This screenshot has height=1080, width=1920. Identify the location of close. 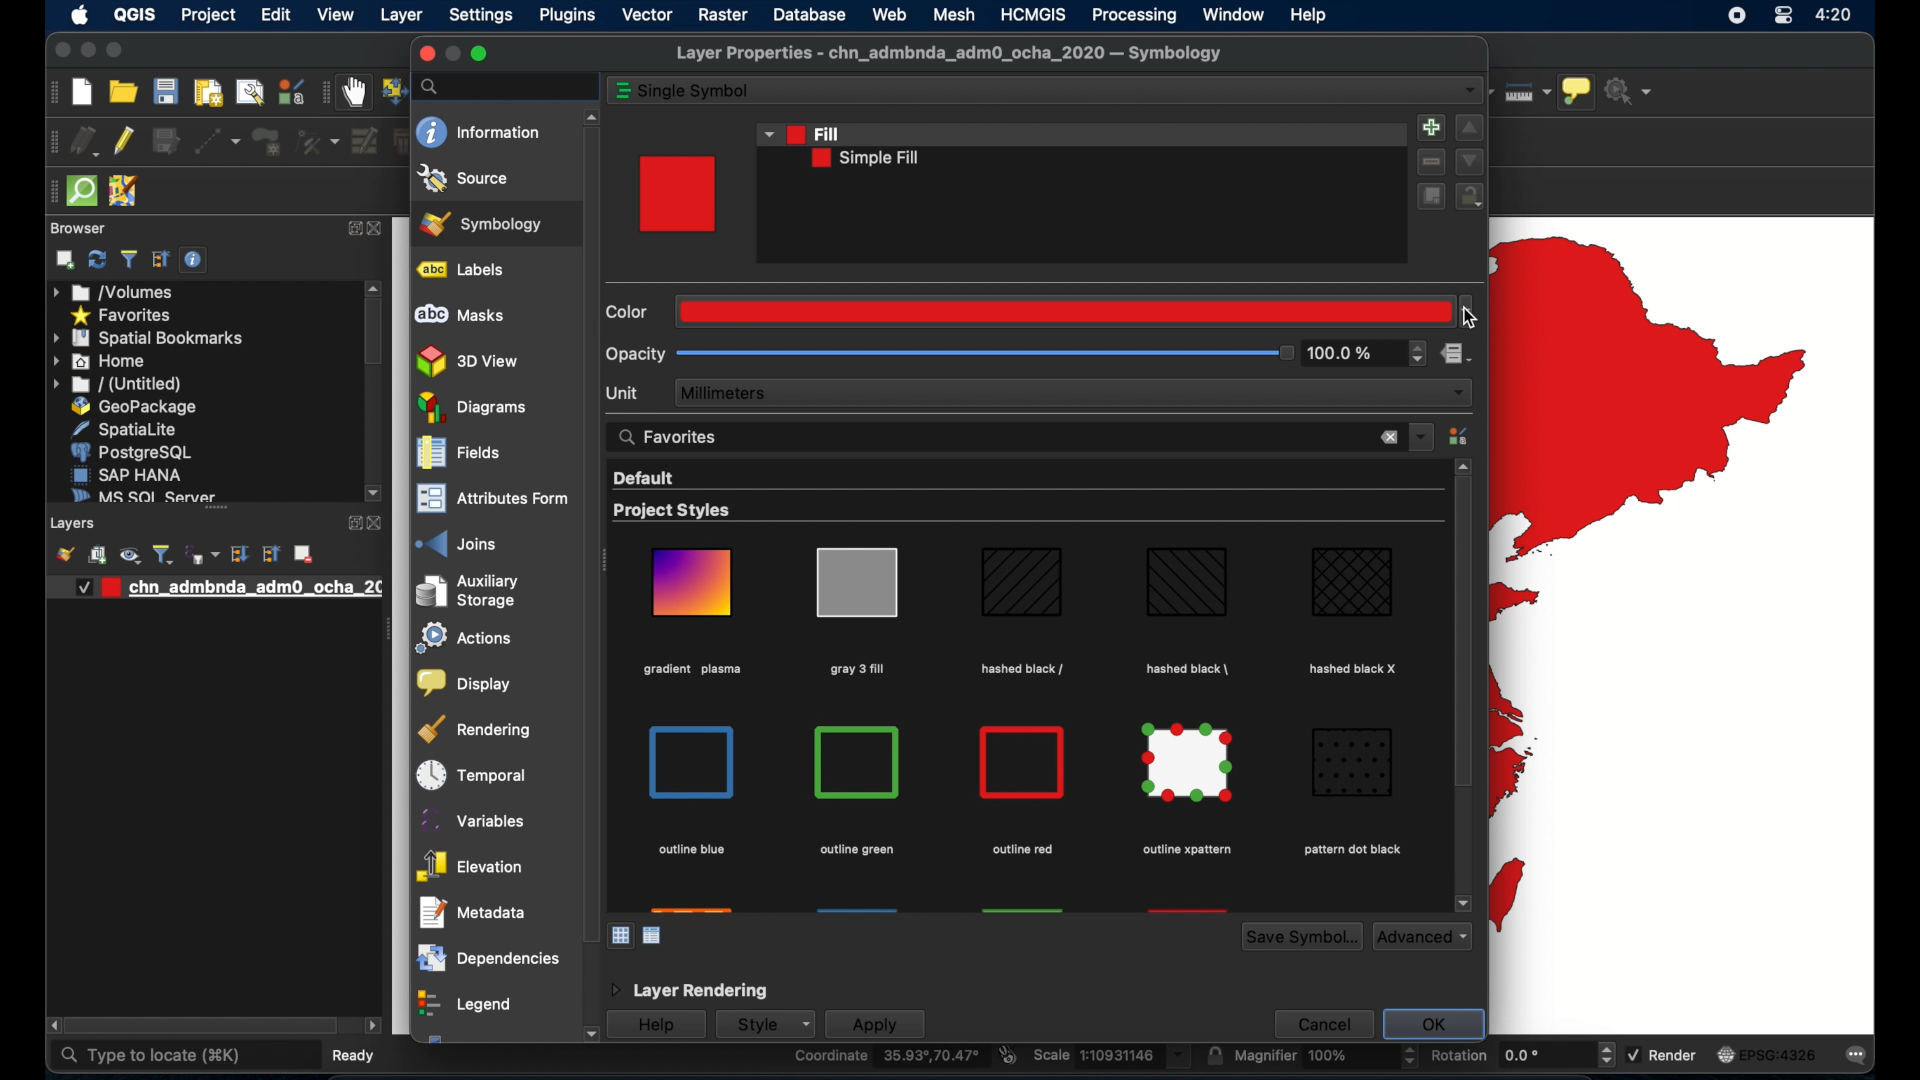
(378, 524).